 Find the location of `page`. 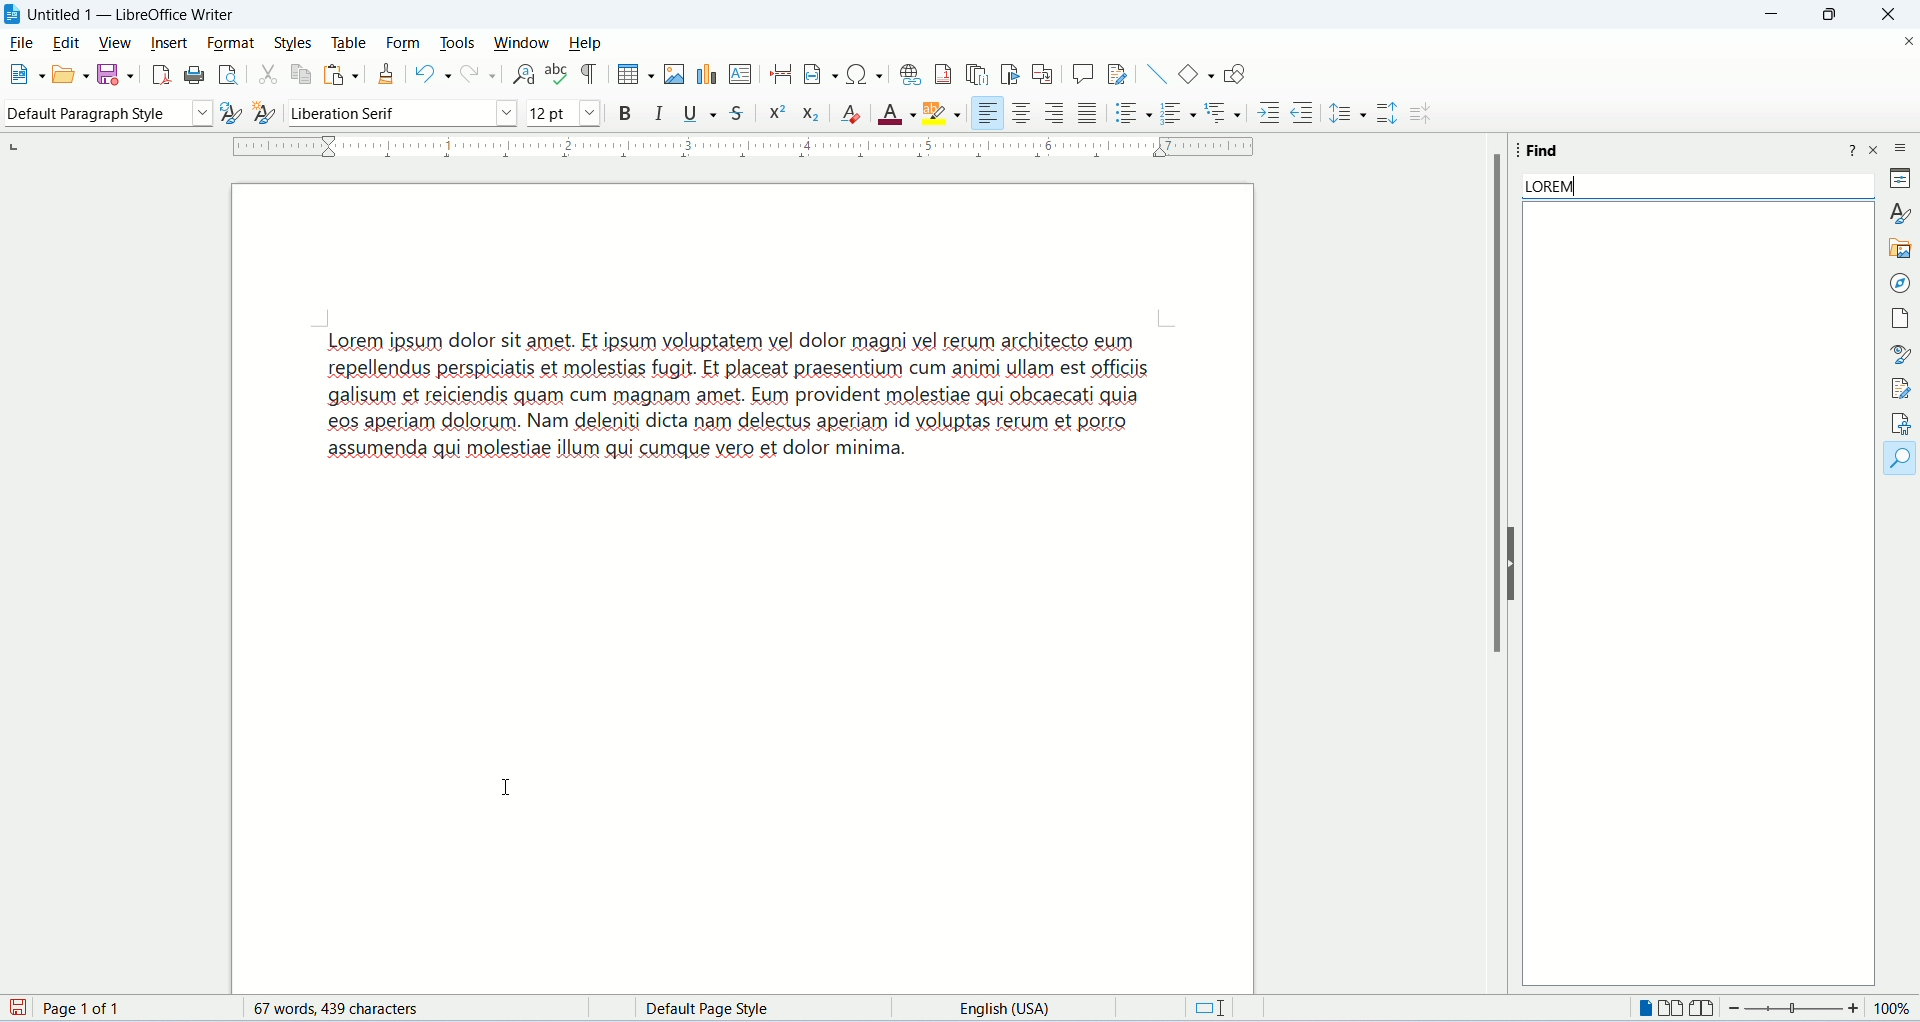

page is located at coordinates (1897, 318).